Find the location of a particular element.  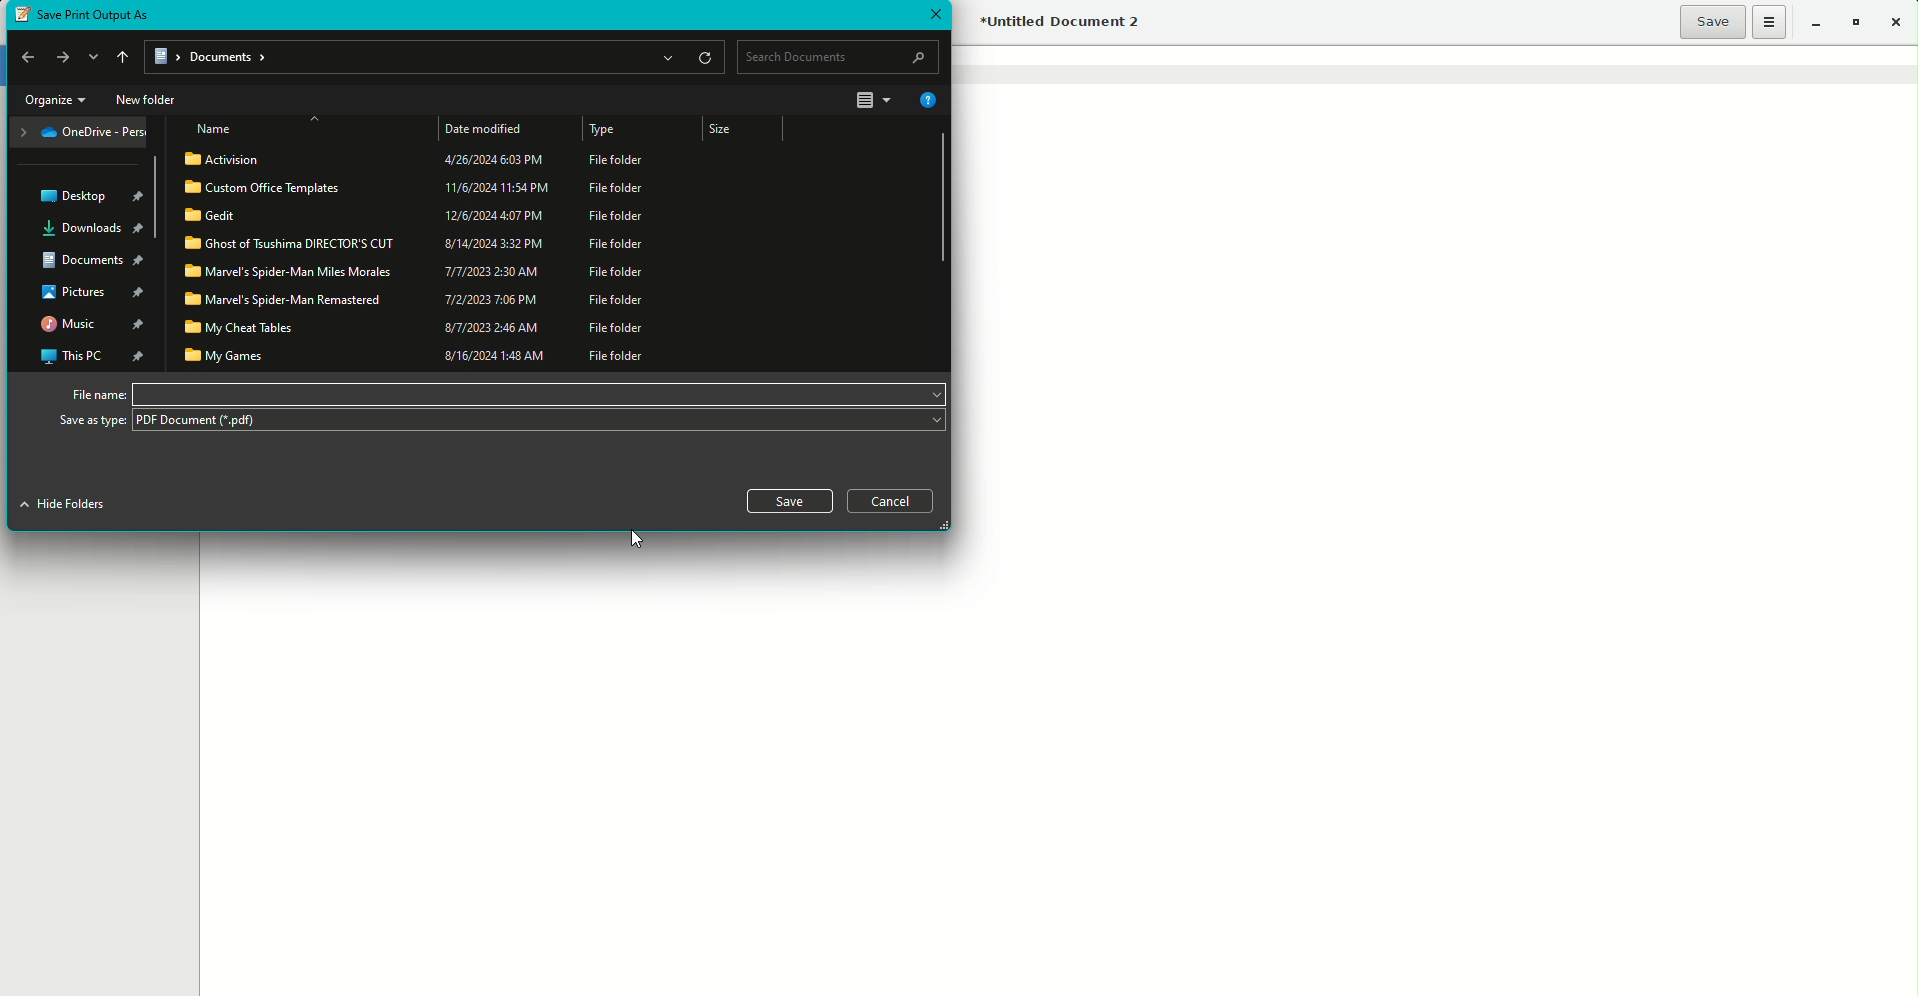

Cursor is located at coordinates (634, 538).